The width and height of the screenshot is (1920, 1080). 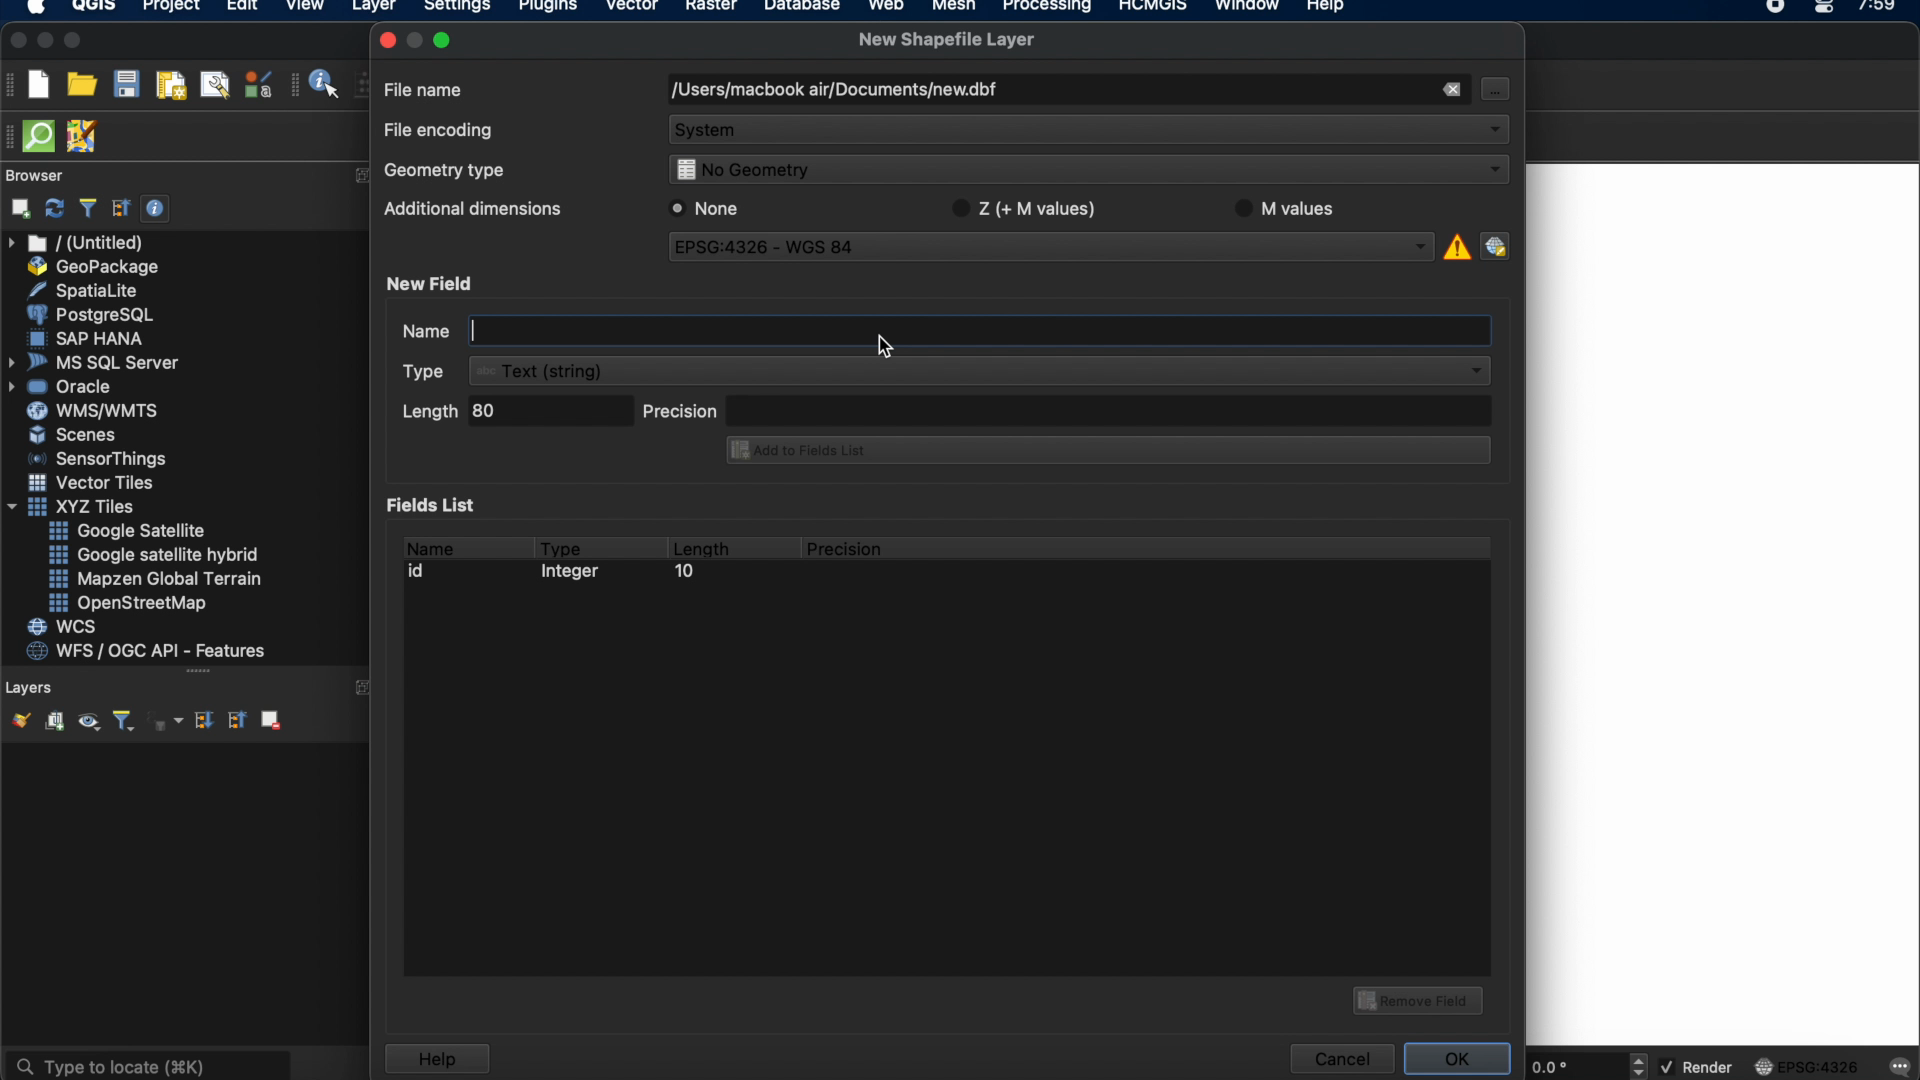 What do you see at coordinates (235, 719) in the screenshot?
I see `collapse all` at bounding box center [235, 719].